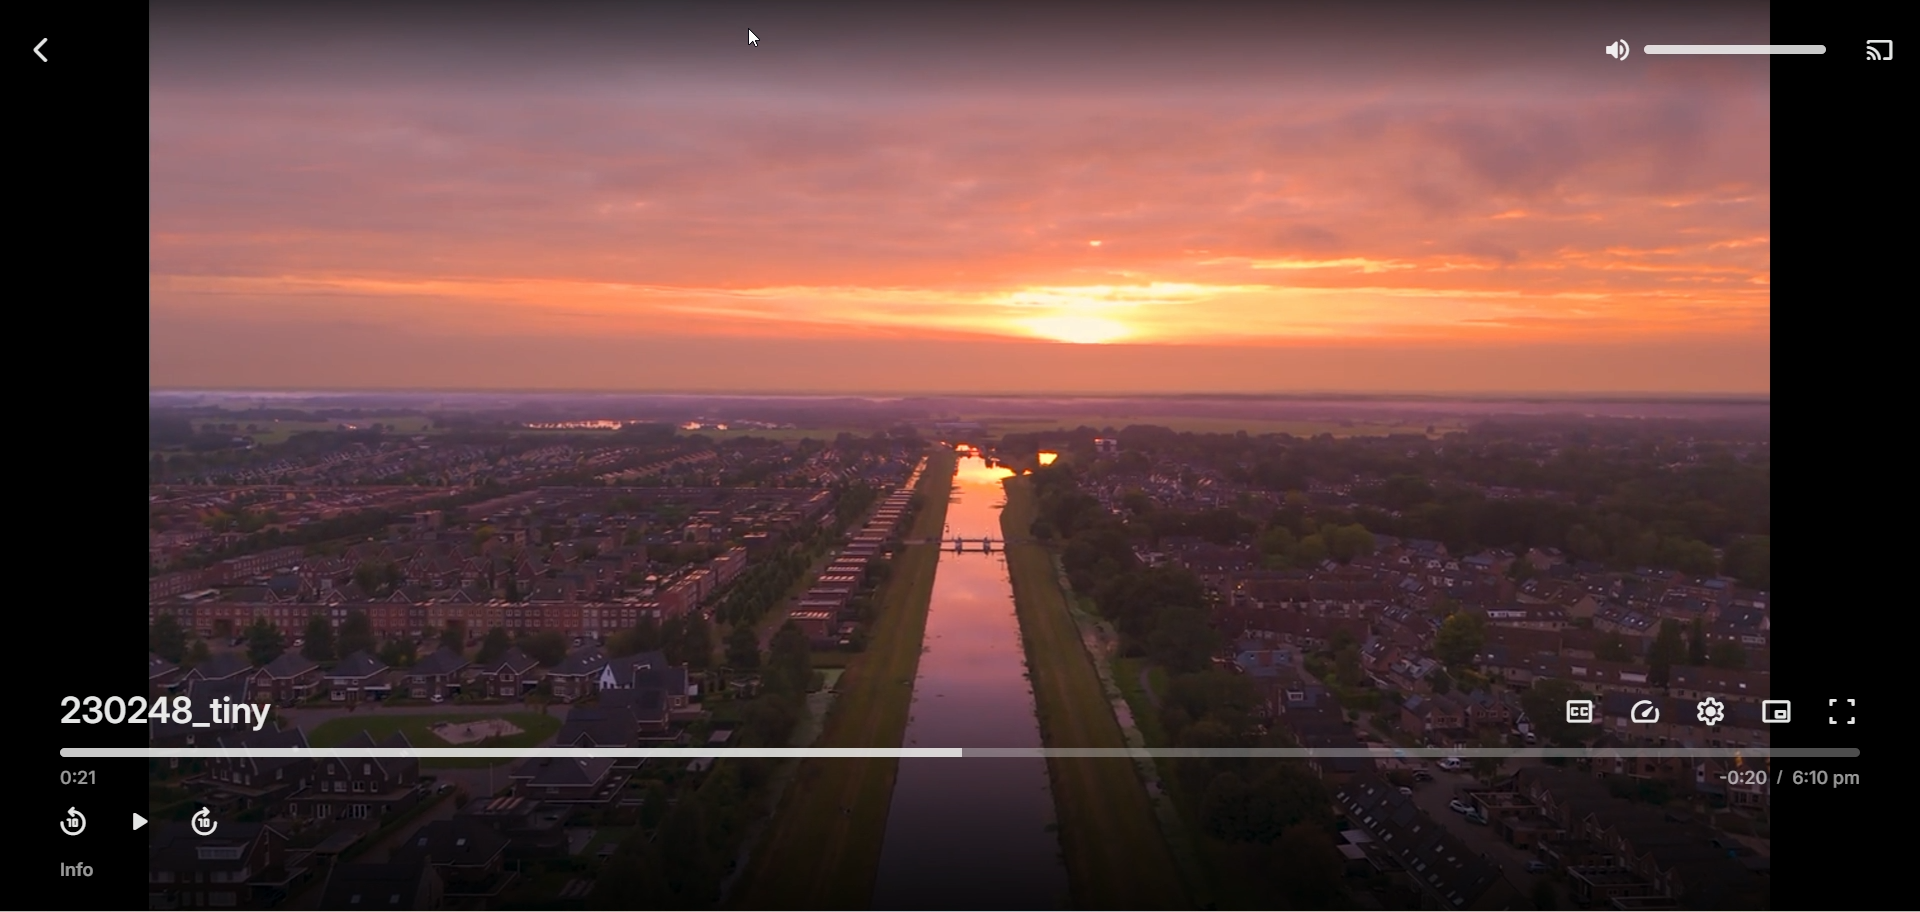 The image size is (1920, 912). I want to click on fast forward, so click(201, 824).